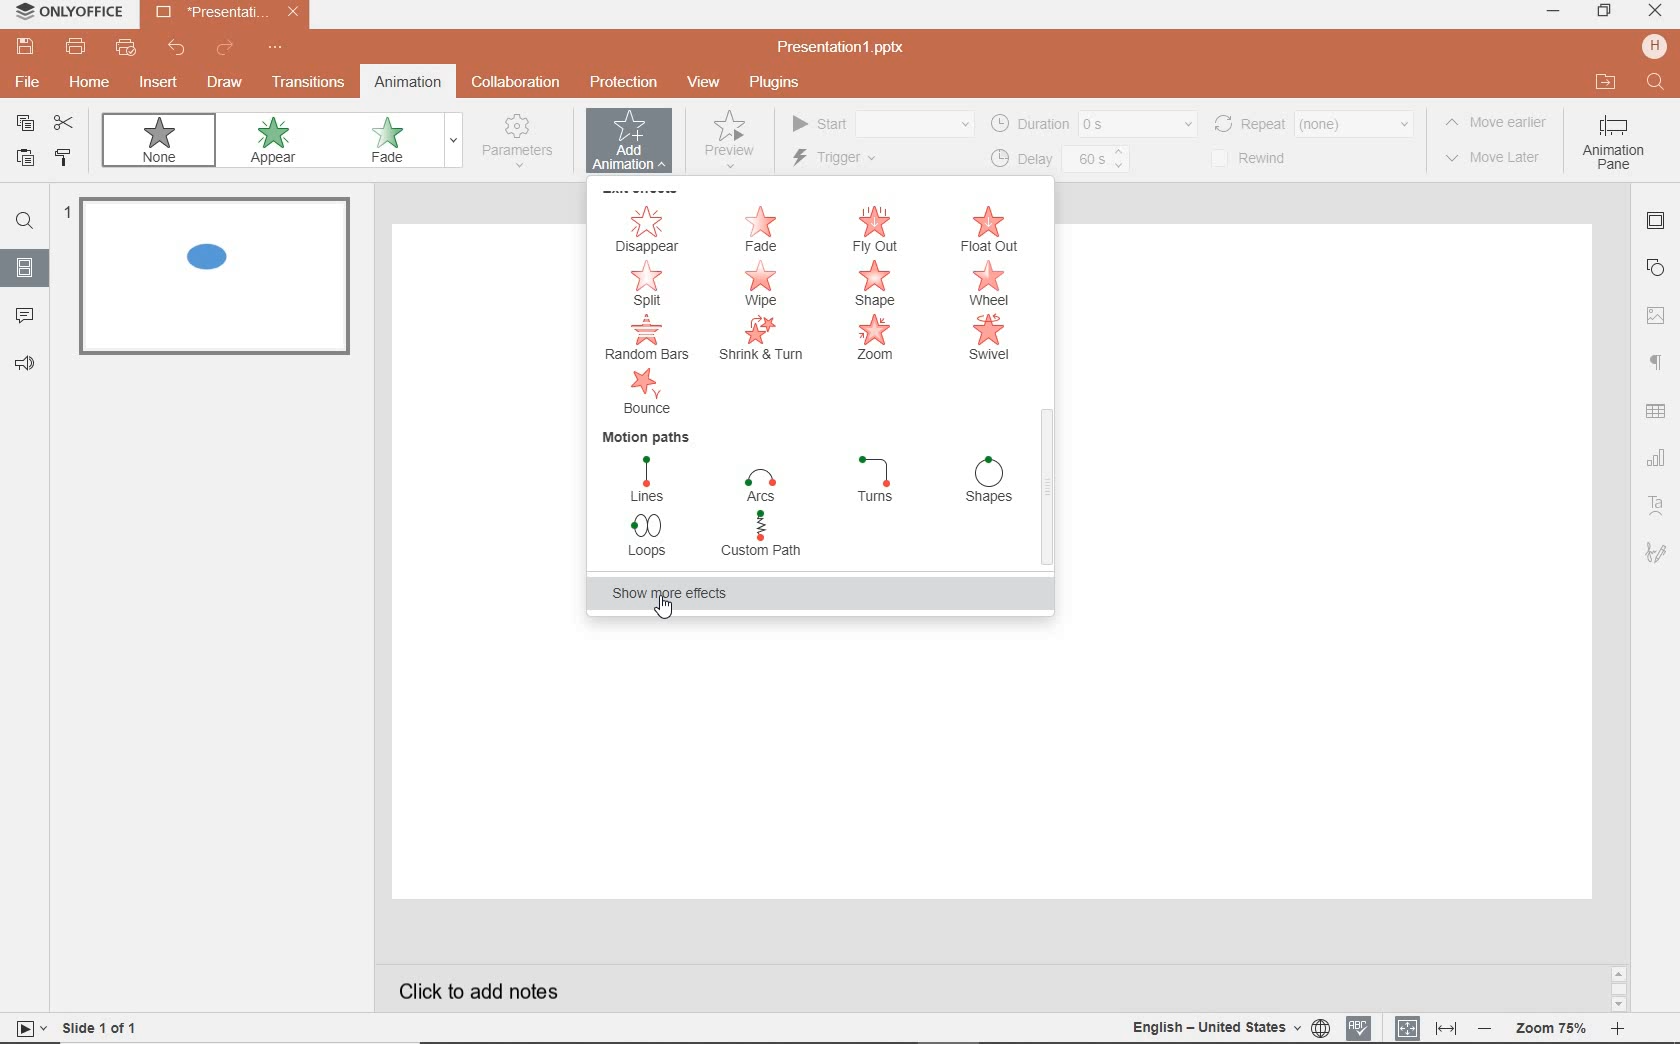 This screenshot has height=1044, width=1680. I want to click on ZOOM, so click(878, 341).